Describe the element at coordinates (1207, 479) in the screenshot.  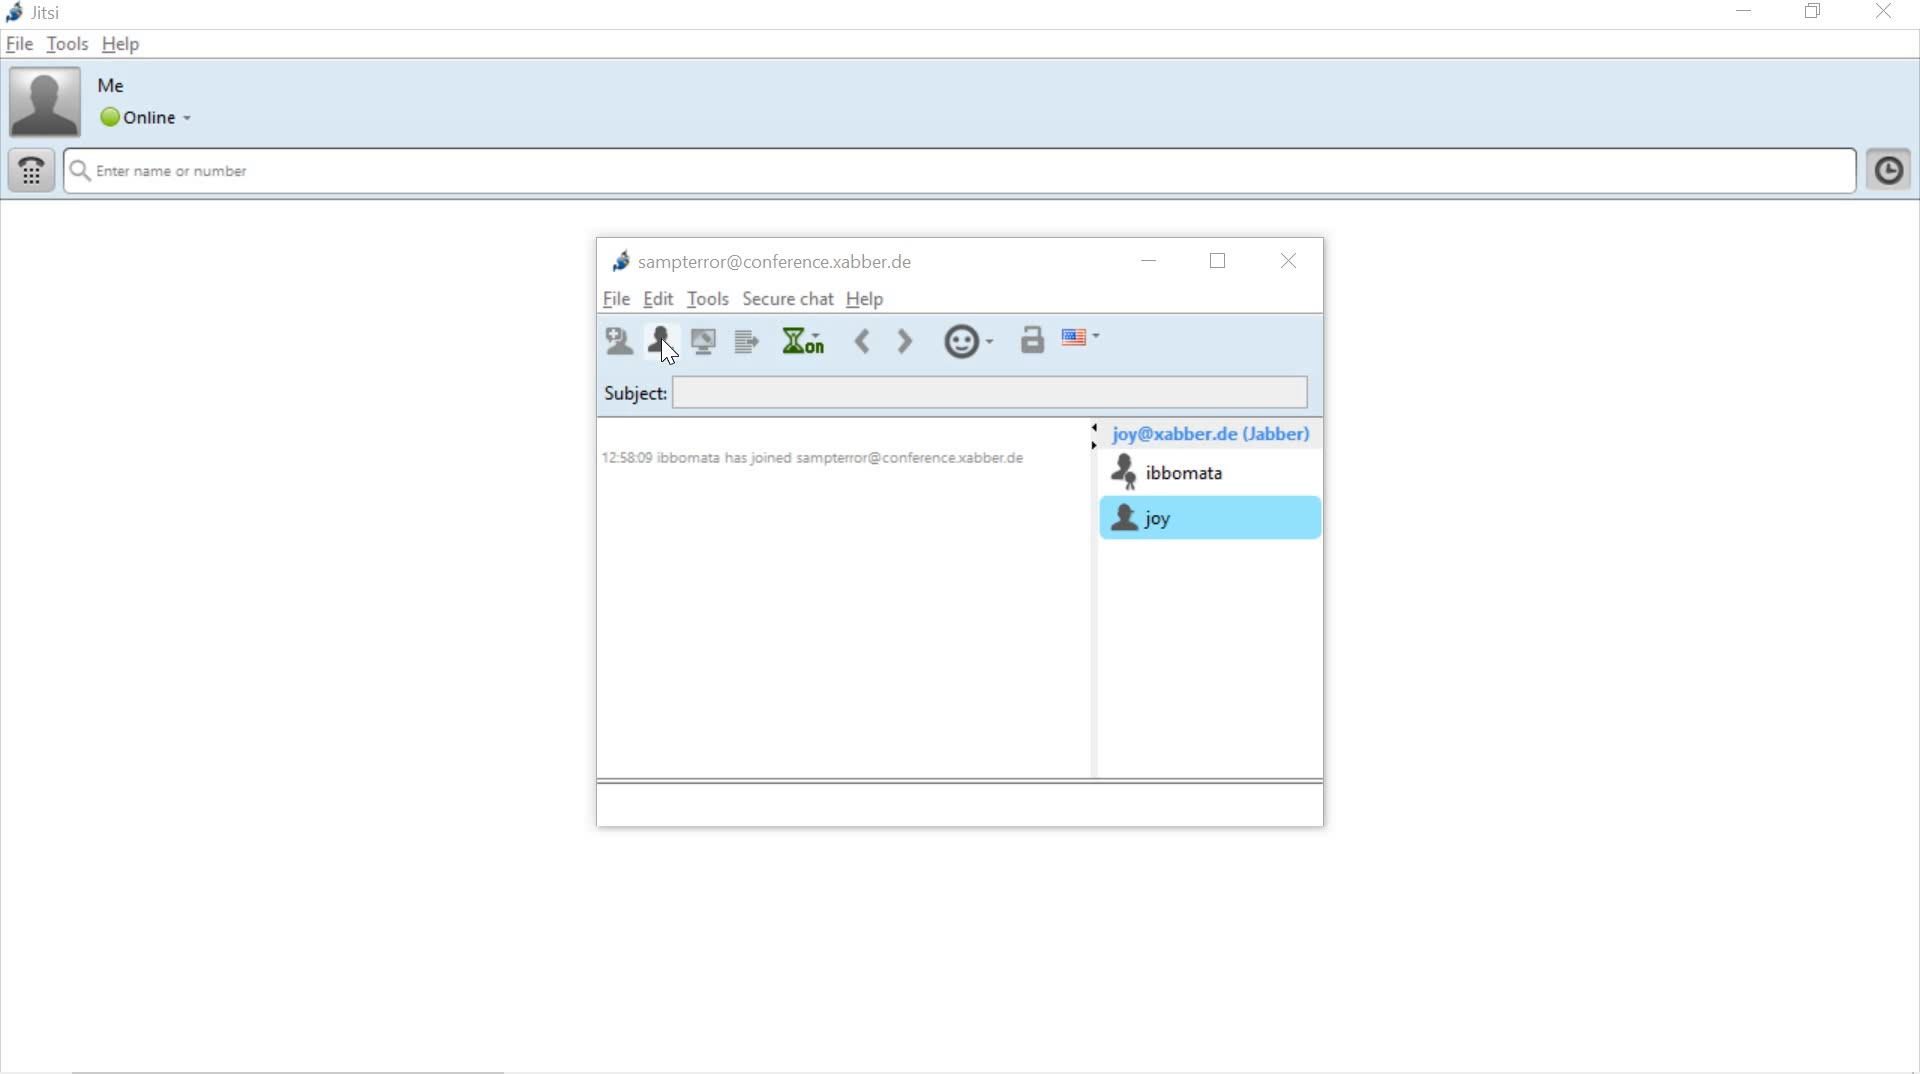
I see `chat room participants` at that location.